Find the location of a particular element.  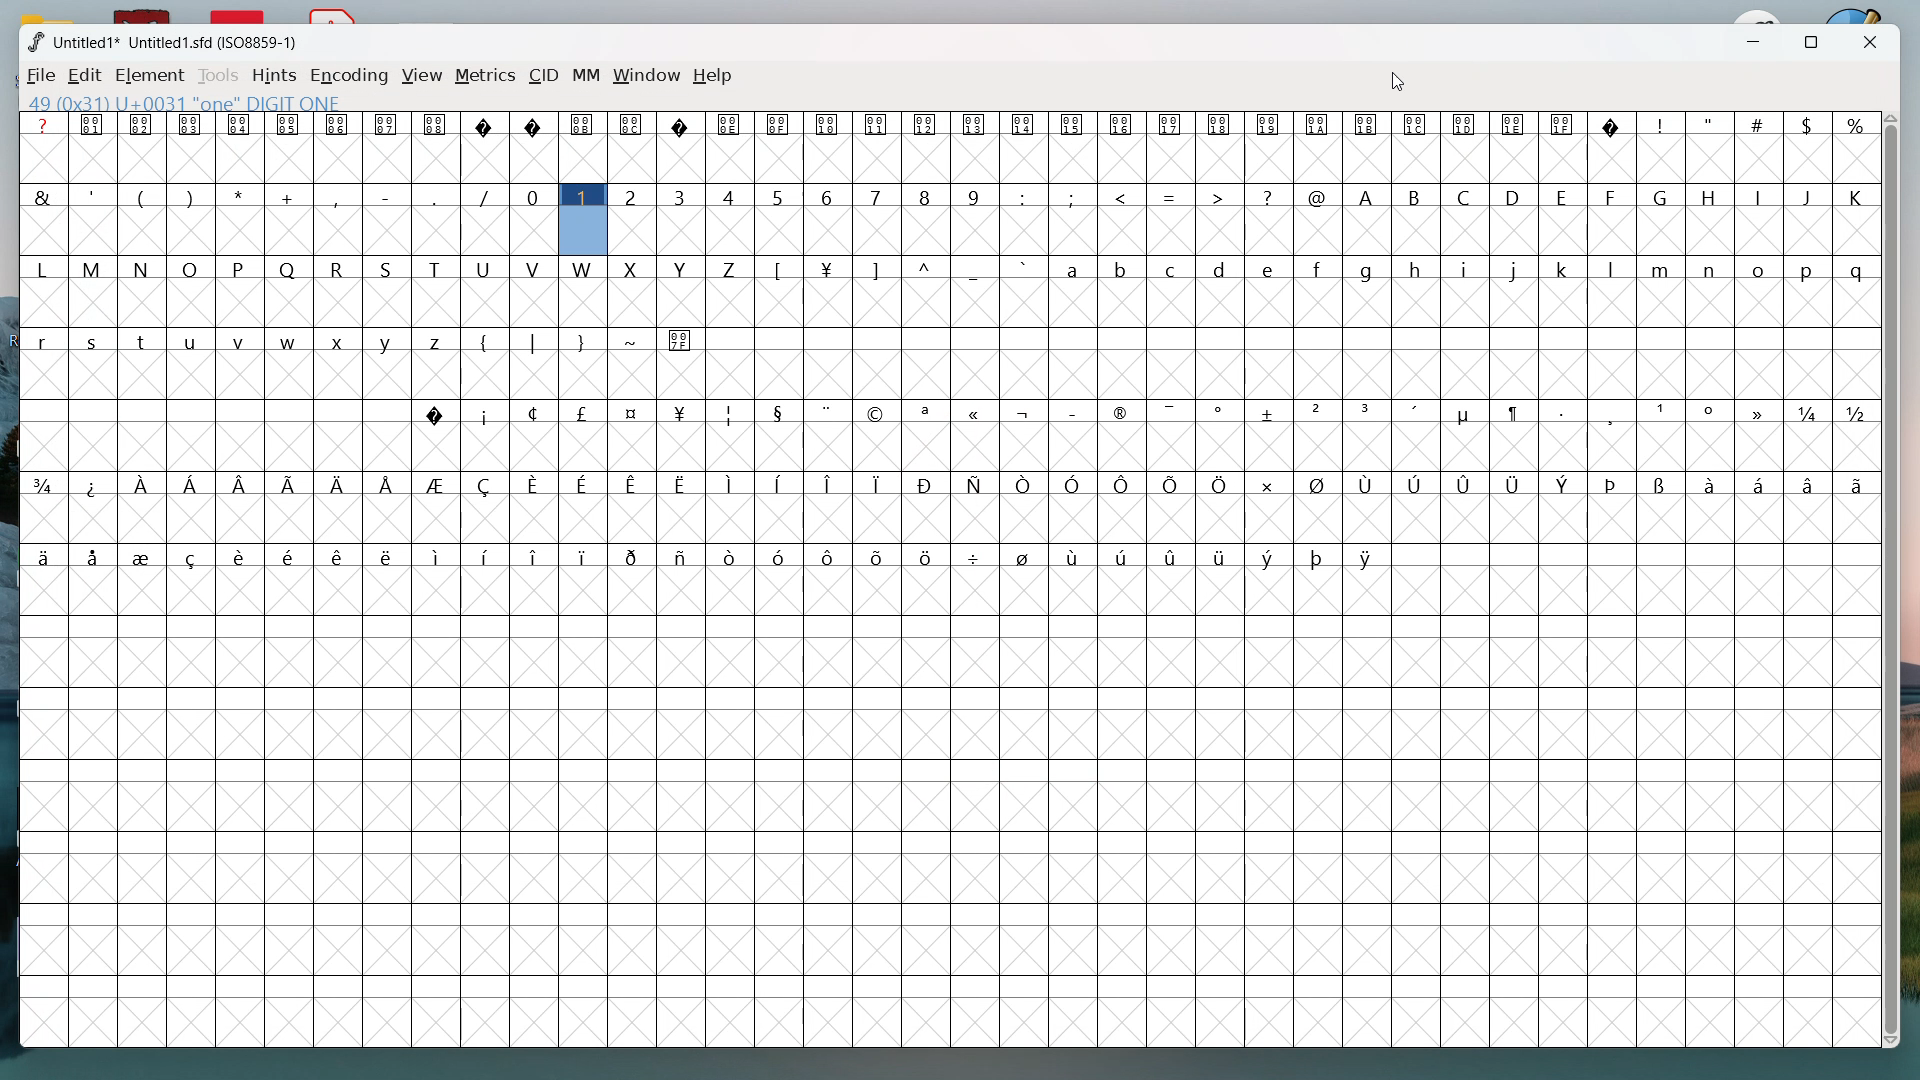

n is located at coordinates (1713, 270).